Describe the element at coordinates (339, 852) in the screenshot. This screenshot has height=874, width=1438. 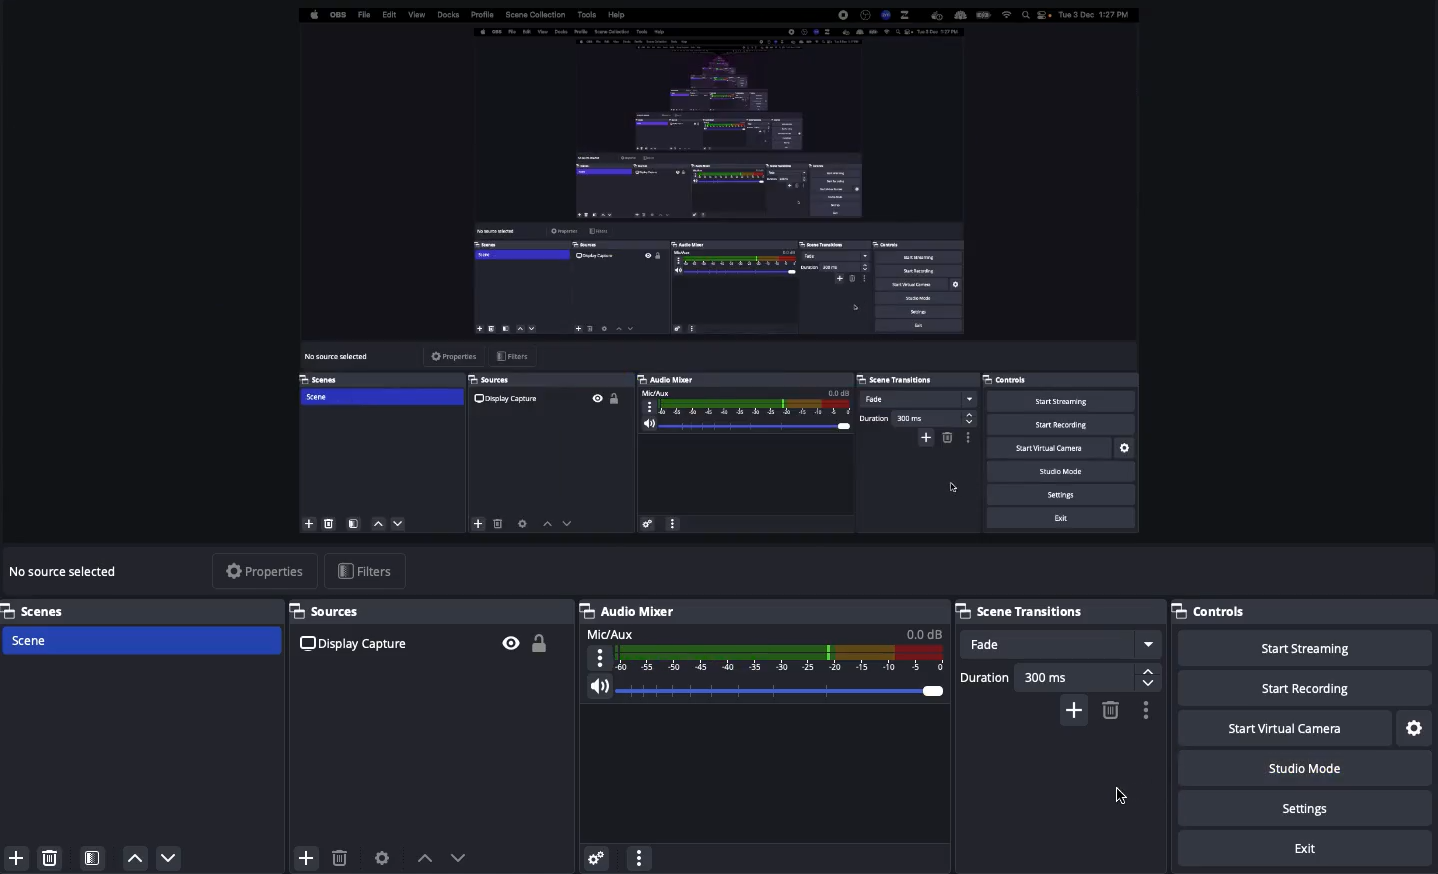
I see `delete` at that location.